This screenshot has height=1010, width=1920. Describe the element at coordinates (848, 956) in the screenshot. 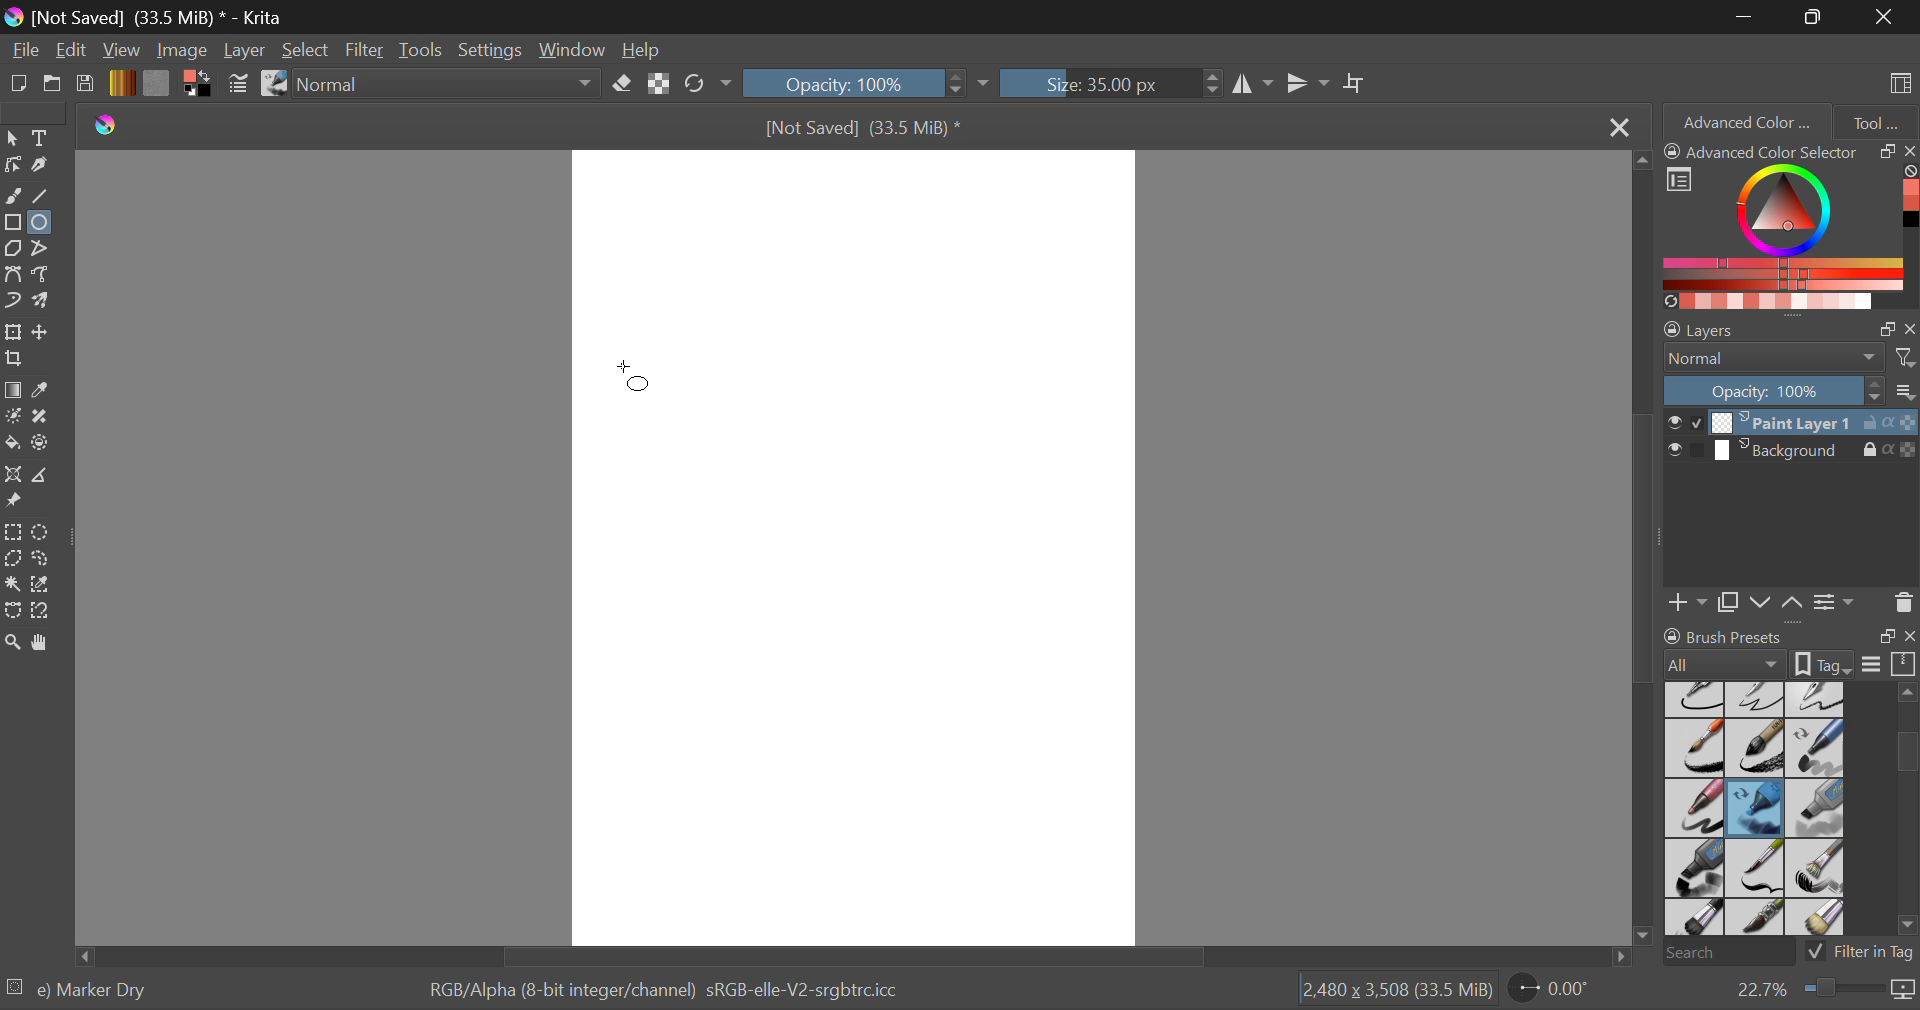

I see `Scroll Bar` at that location.